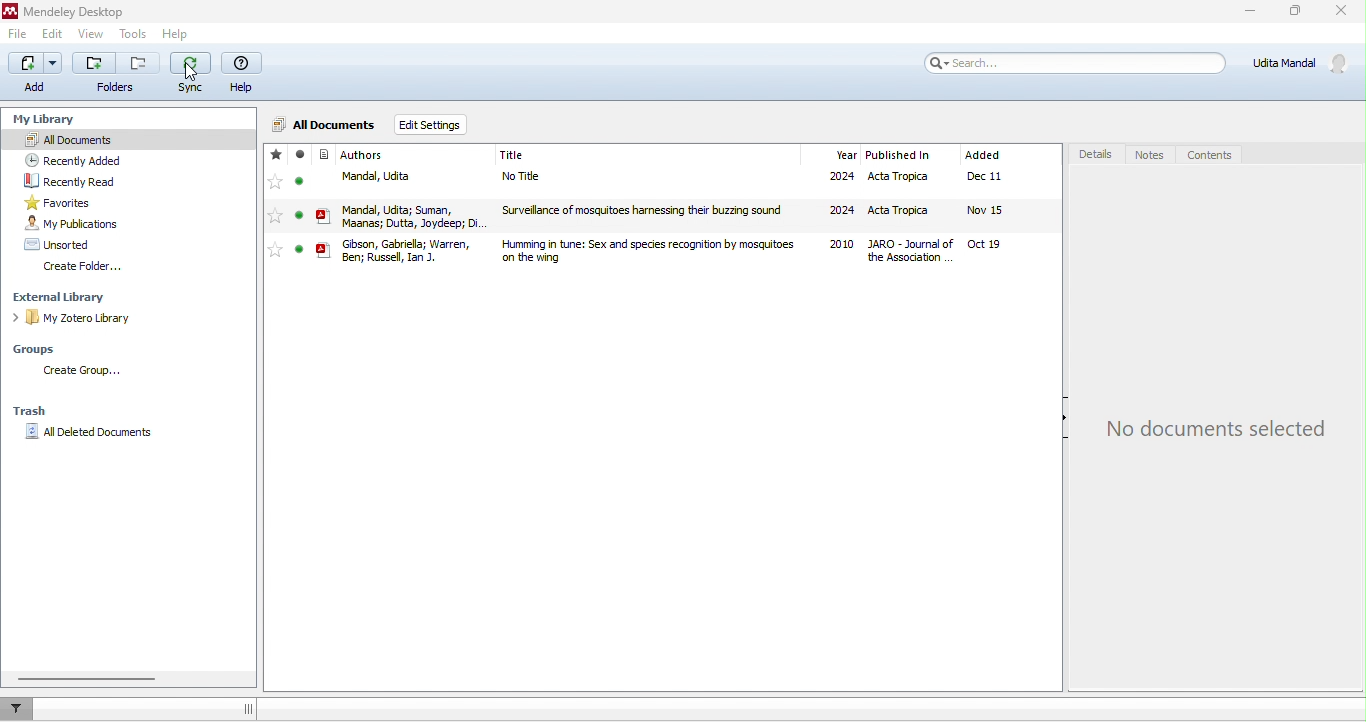 The width and height of the screenshot is (1366, 722). I want to click on close, so click(1346, 13).